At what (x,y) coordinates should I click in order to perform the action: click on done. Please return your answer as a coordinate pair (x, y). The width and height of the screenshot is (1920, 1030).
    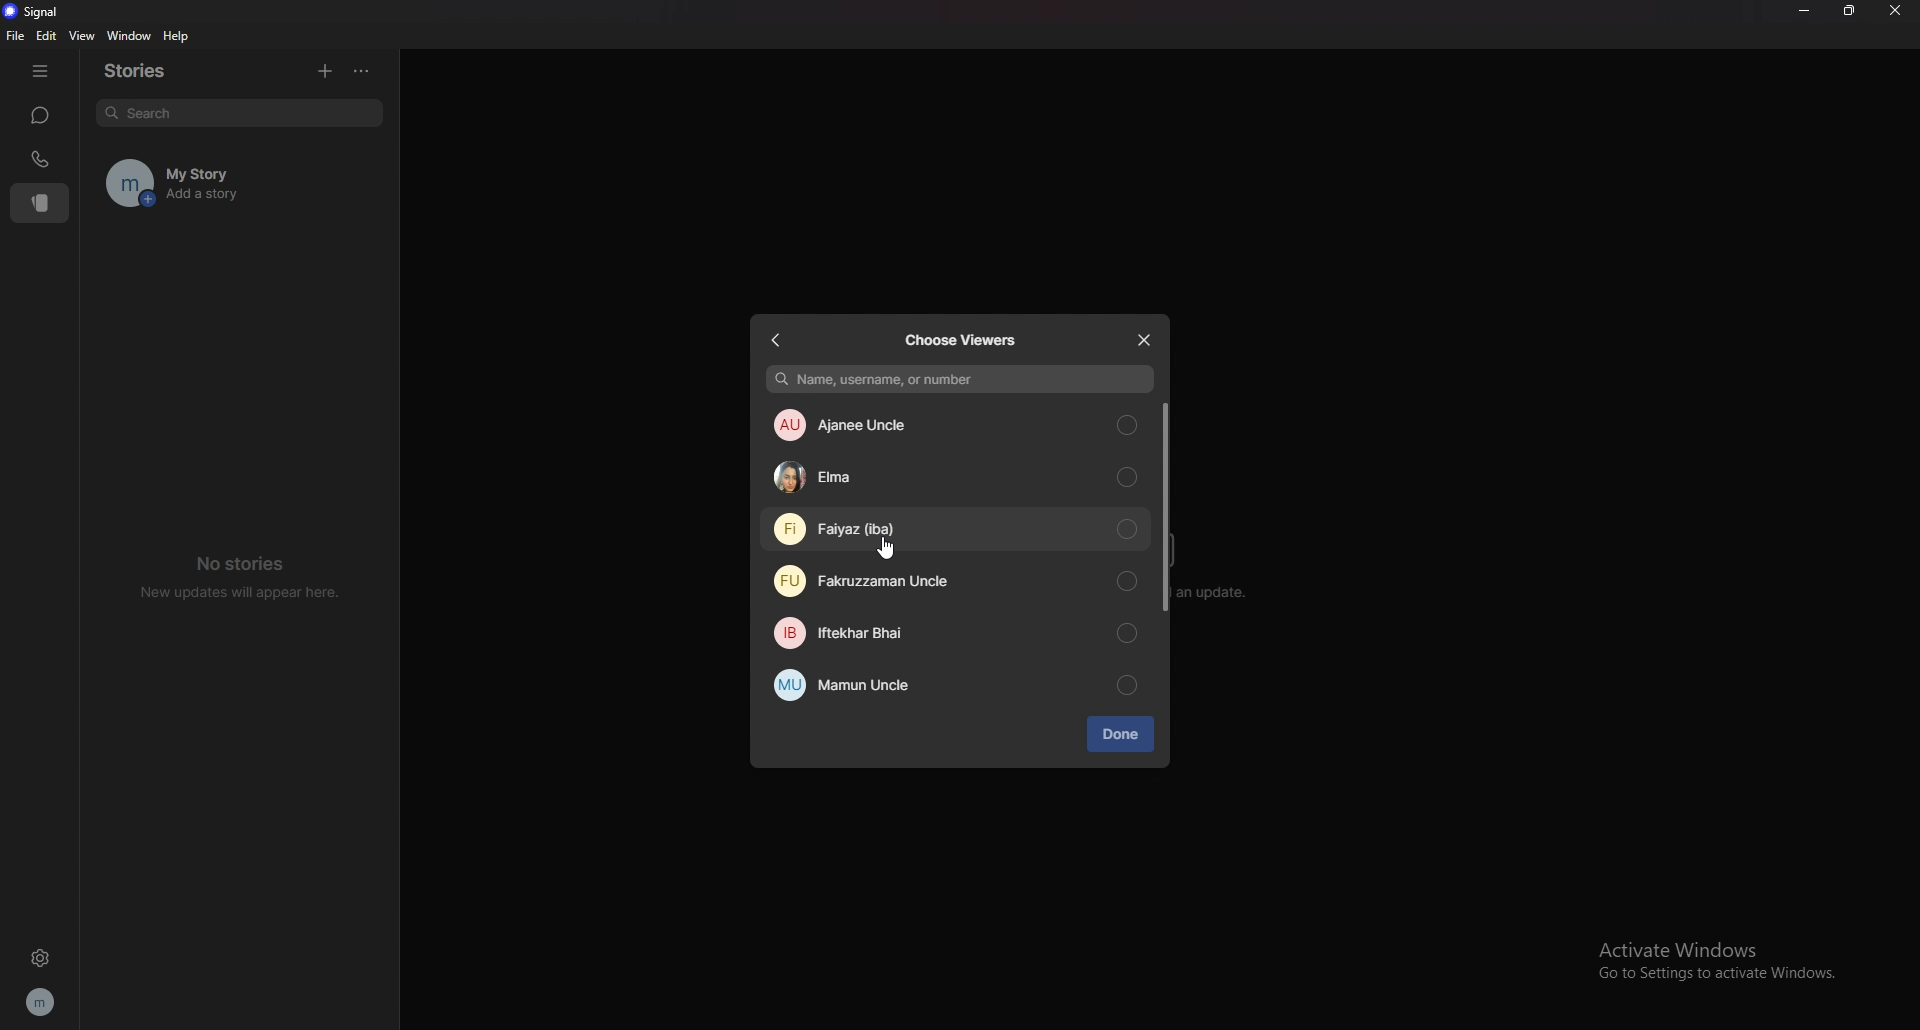
    Looking at the image, I should click on (1121, 734).